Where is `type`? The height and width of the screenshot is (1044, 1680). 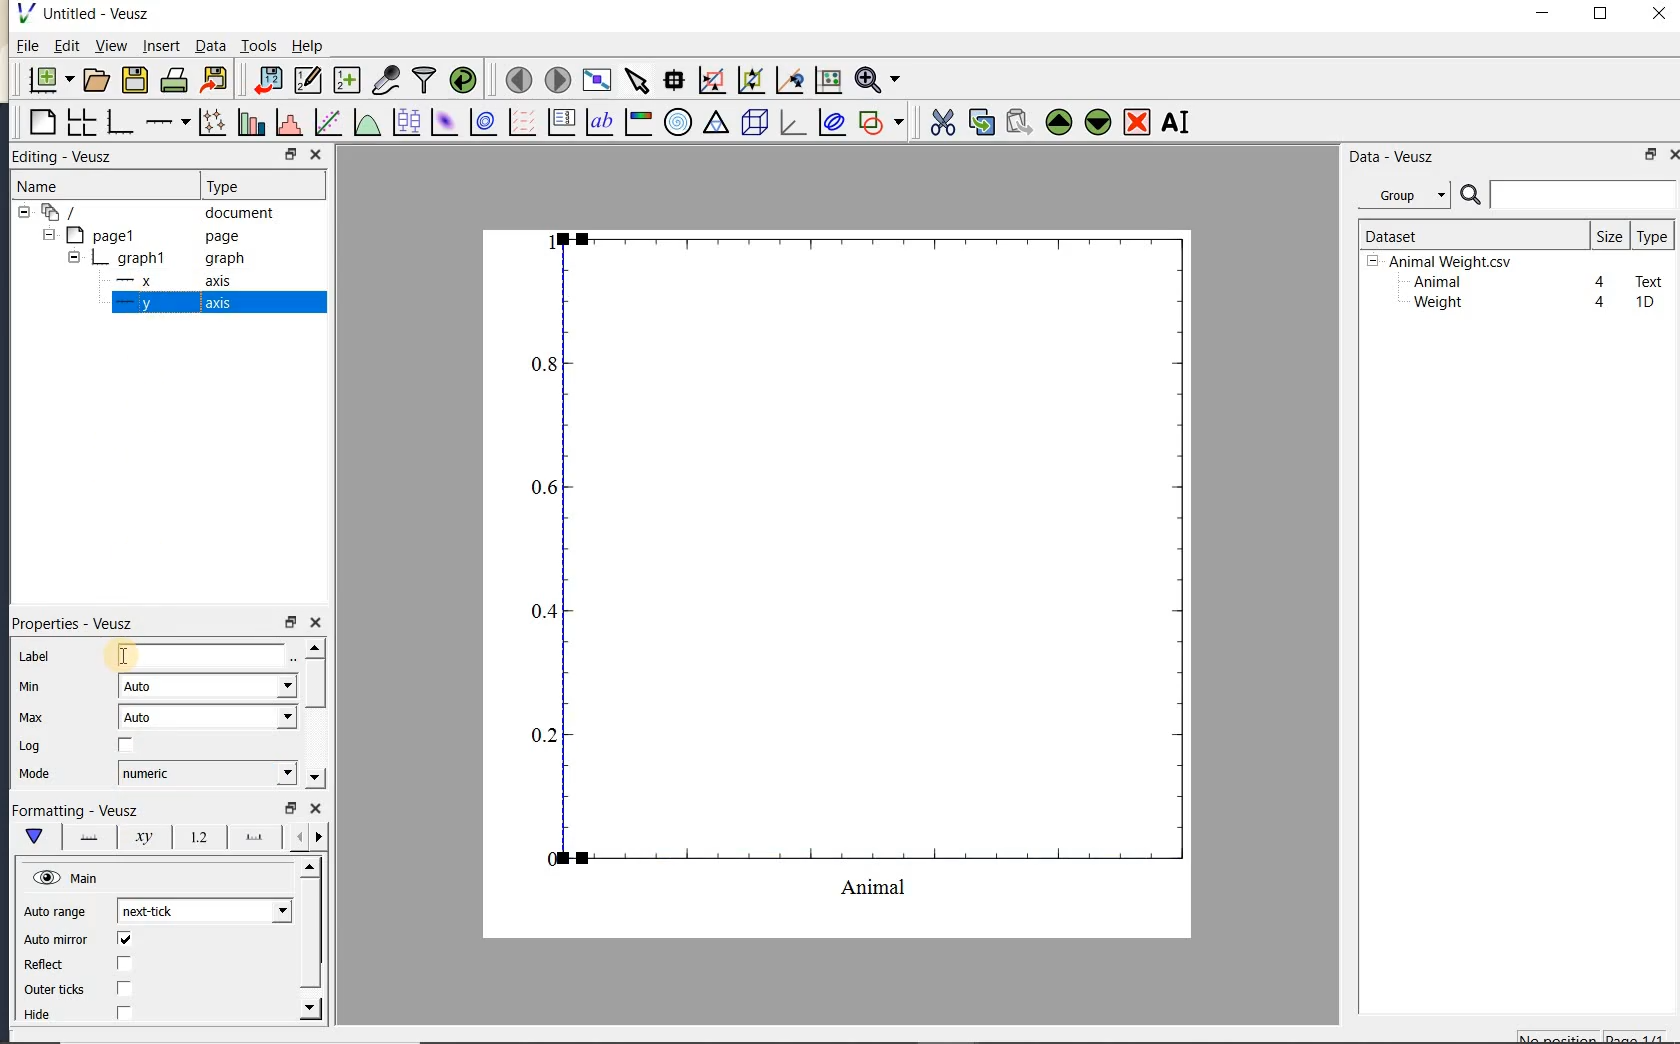 type is located at coordinates (1651, 236).